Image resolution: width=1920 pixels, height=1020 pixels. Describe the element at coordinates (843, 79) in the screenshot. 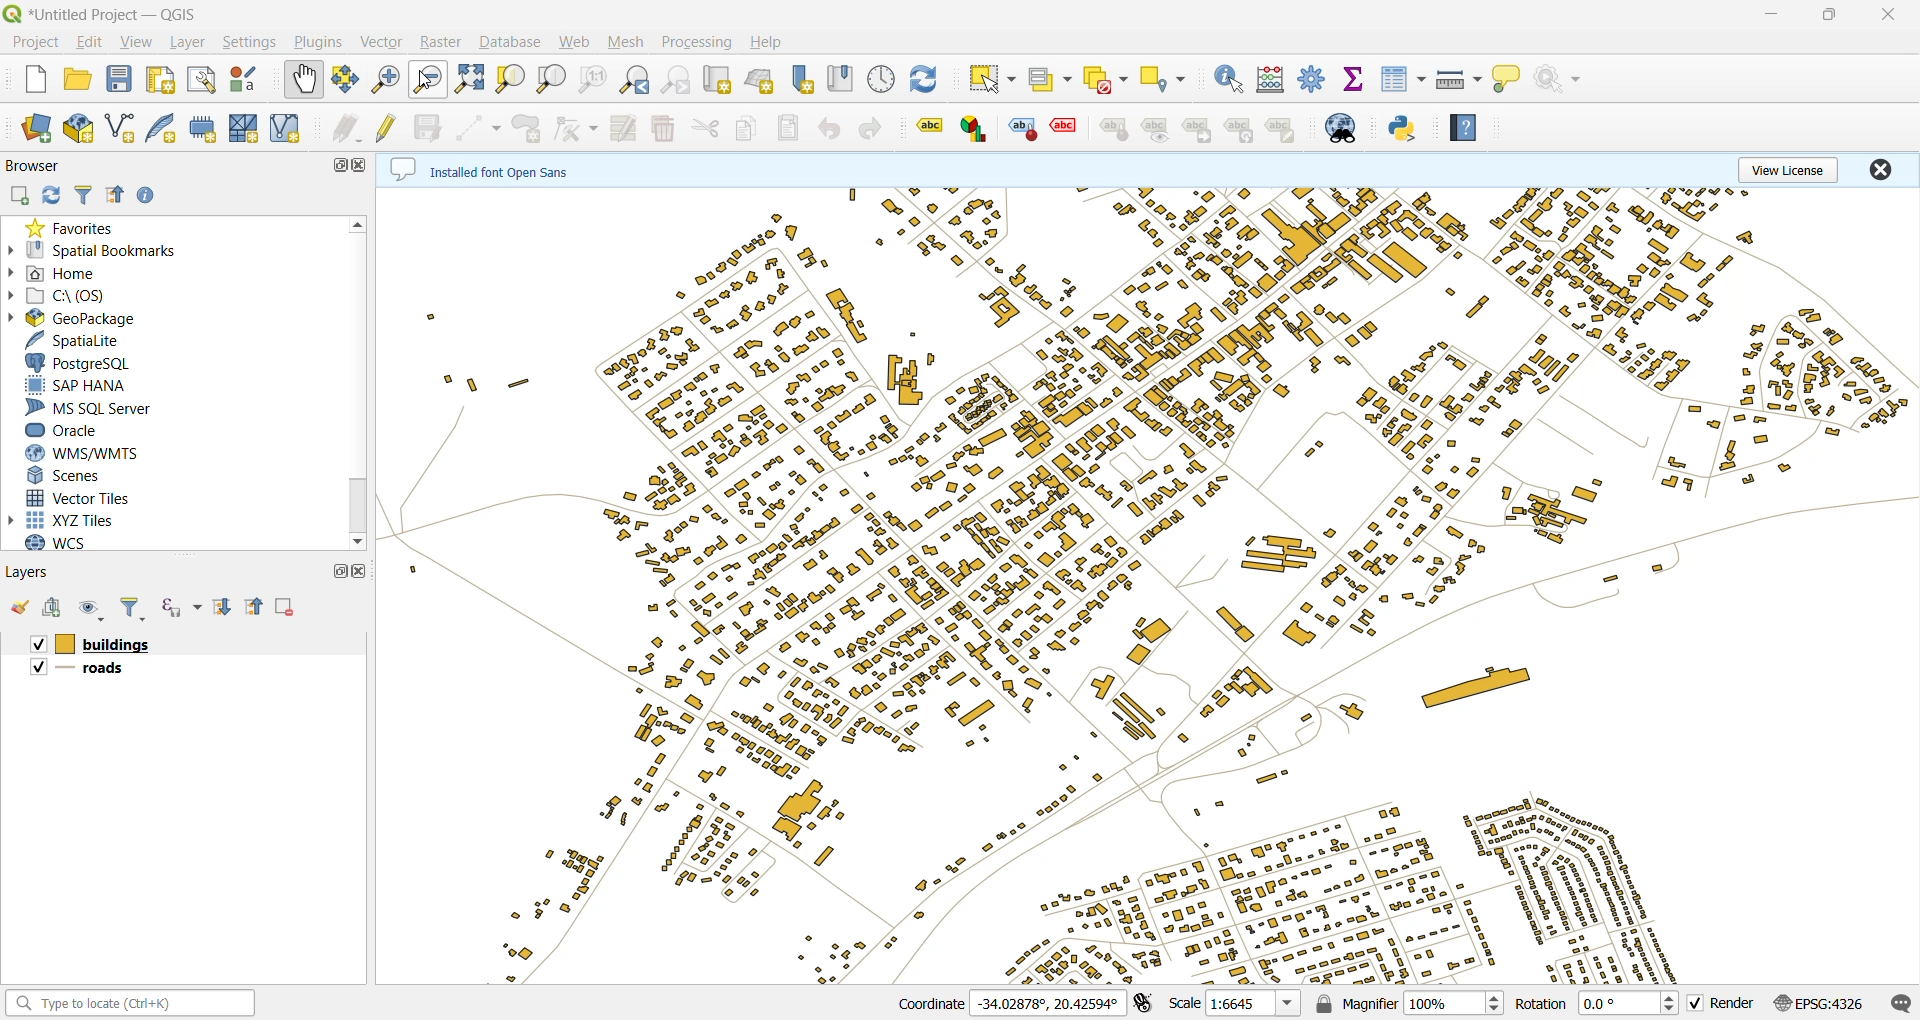

I see `show spatial bookmark` at that location.